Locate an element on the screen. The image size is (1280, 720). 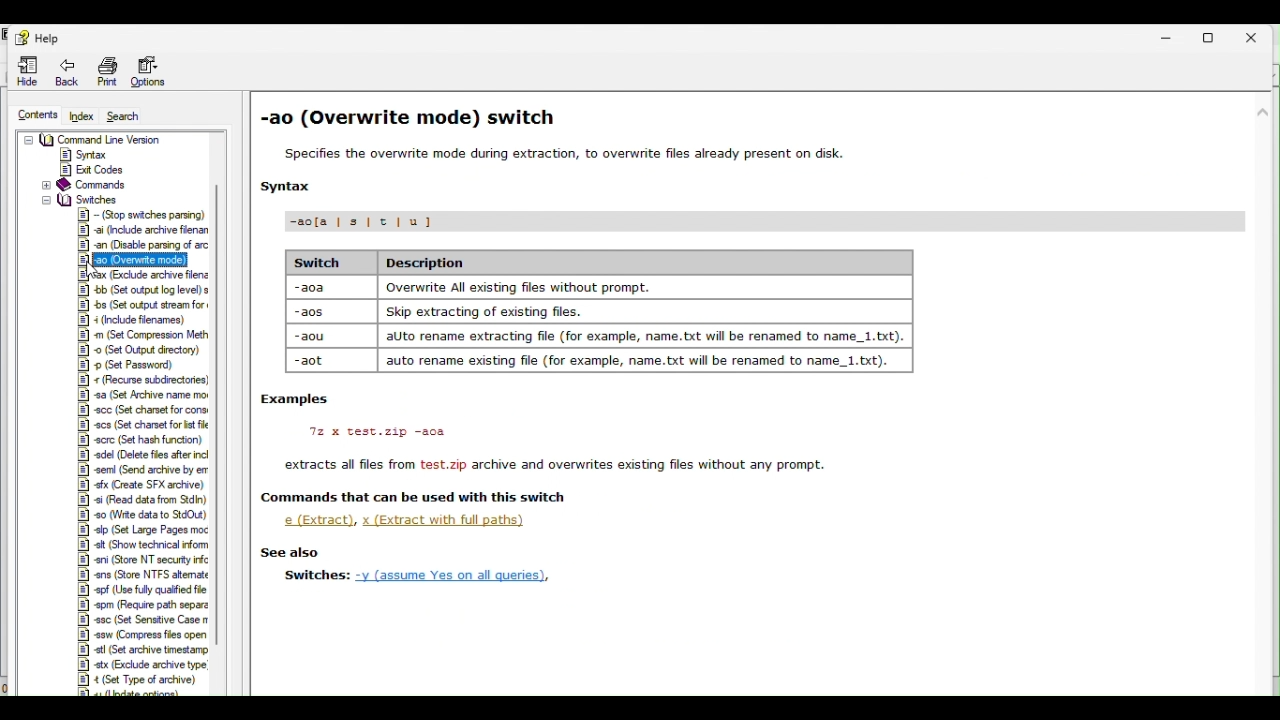
[8] - (Stop switches parsing) | is located at coordinates (144, 212).